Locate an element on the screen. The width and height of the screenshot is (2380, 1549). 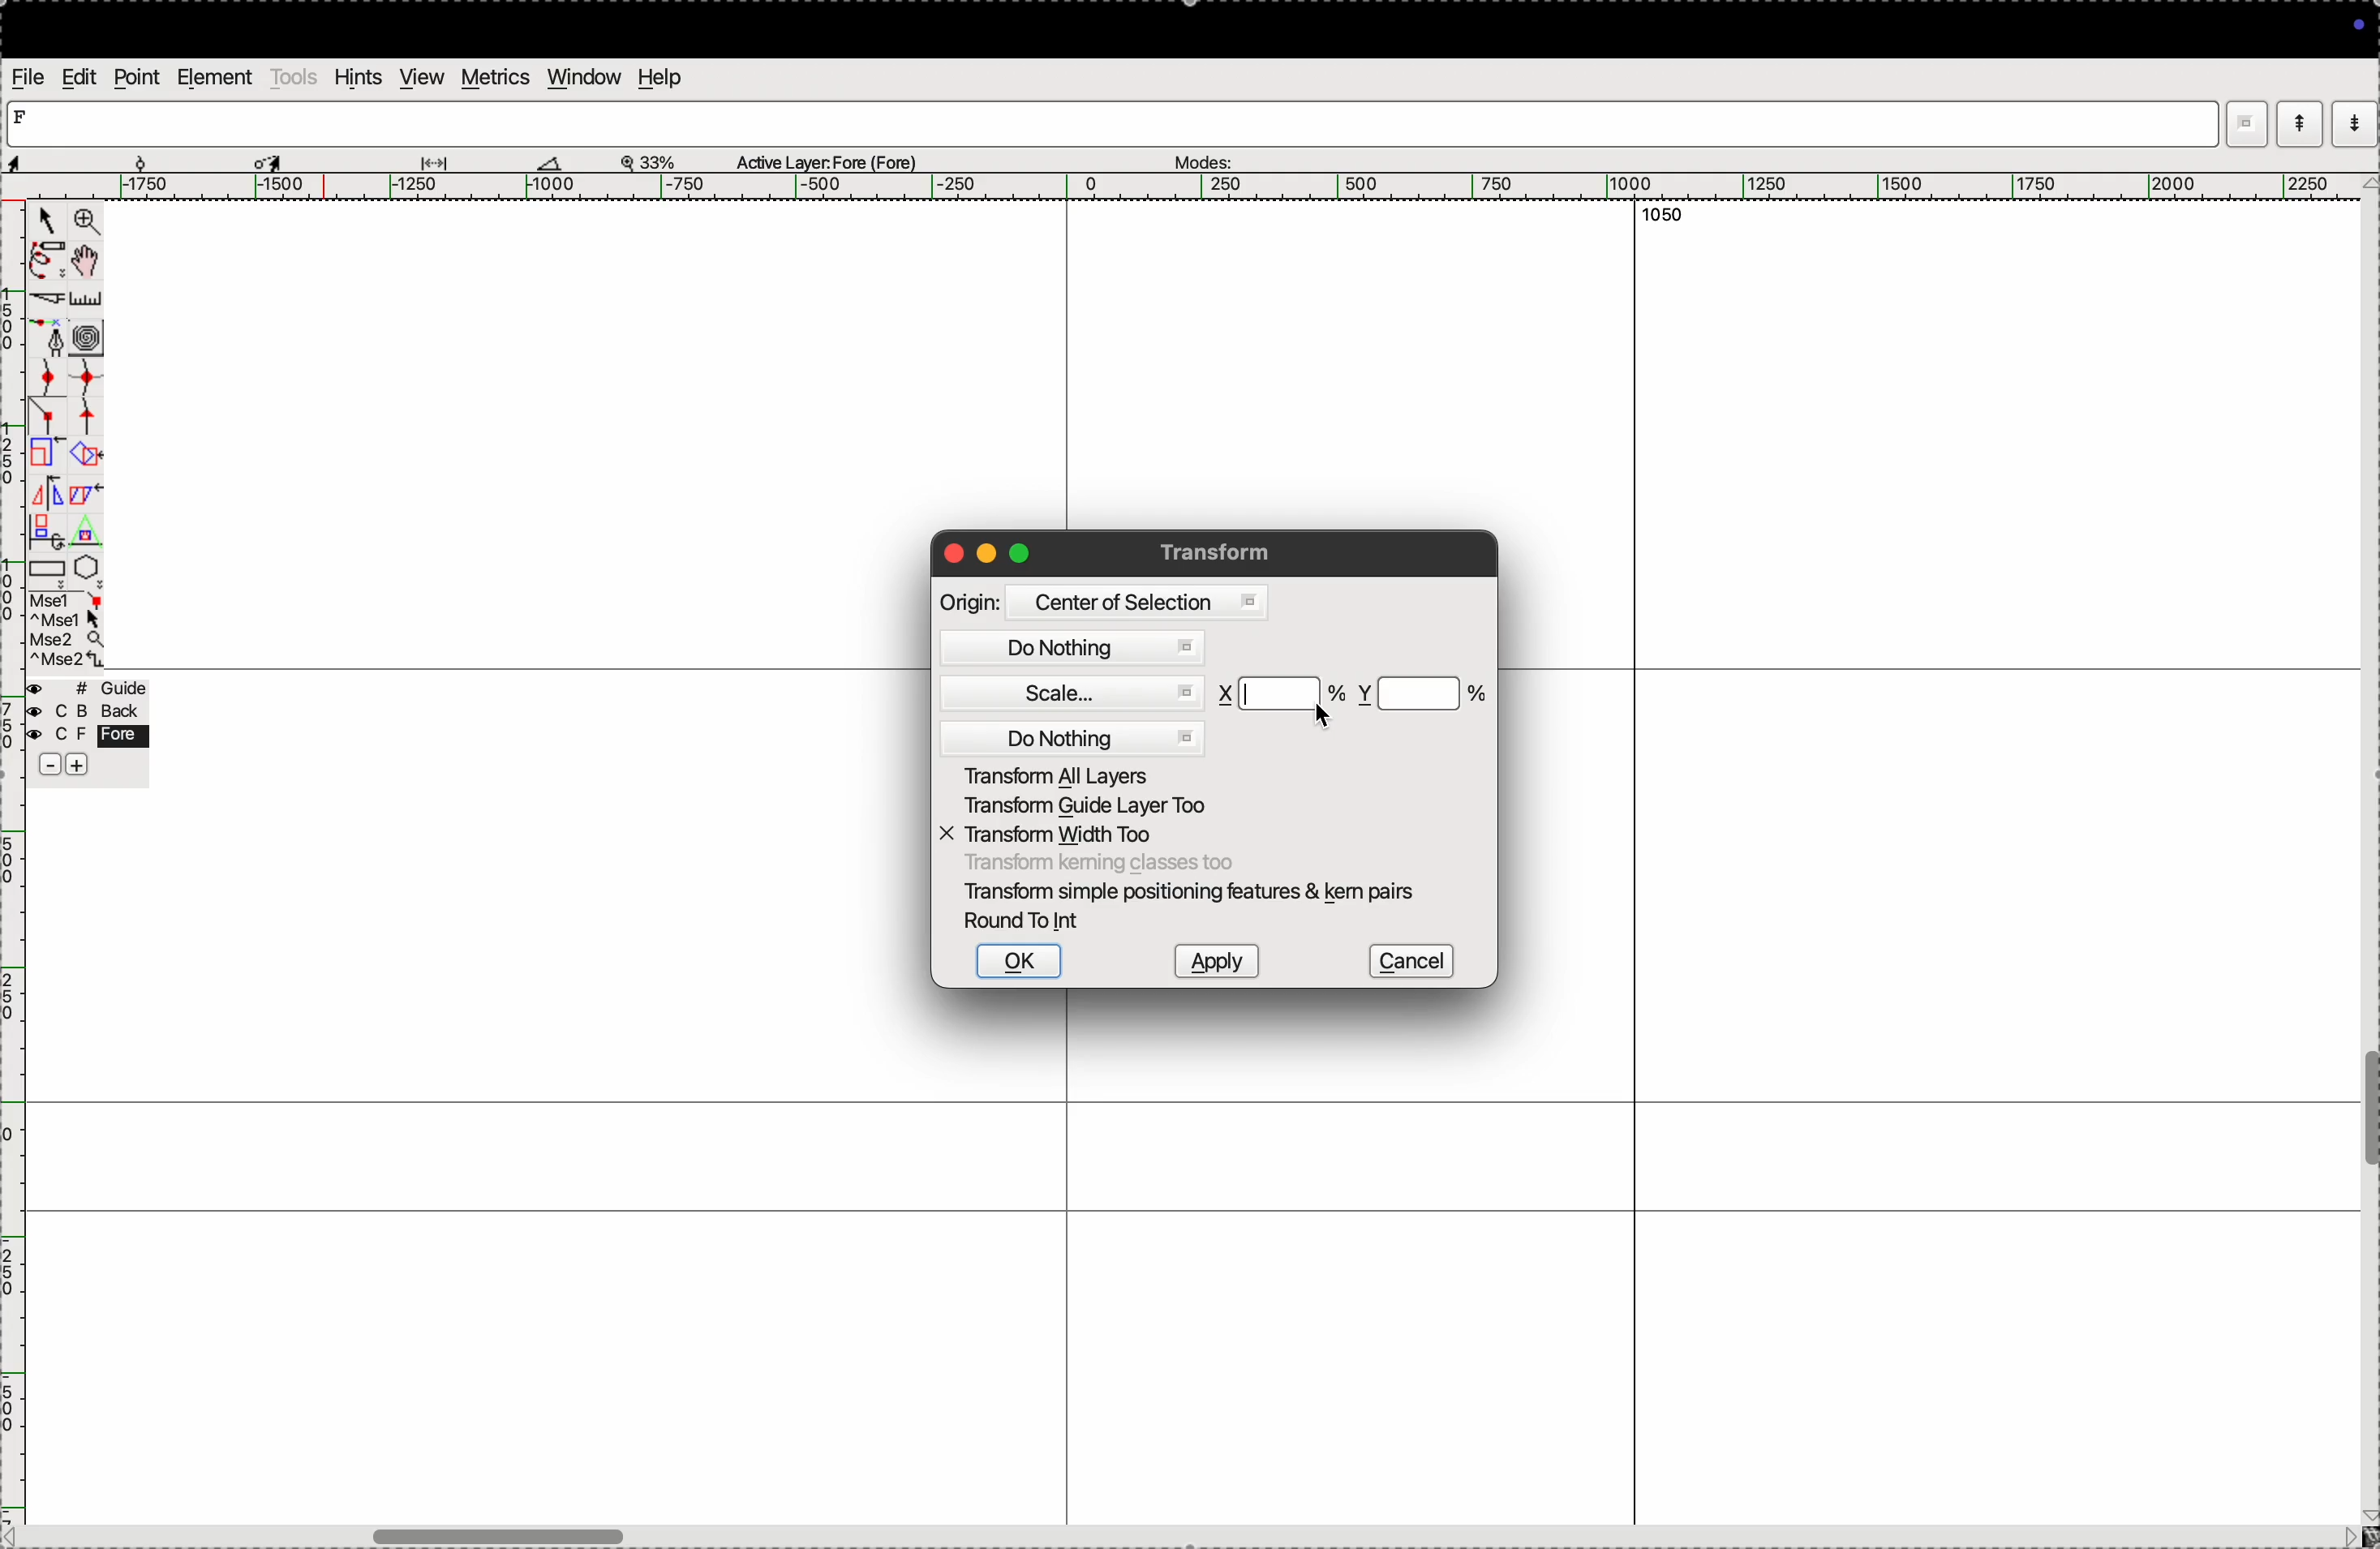
1050 is located at coordinates (1656, 216).